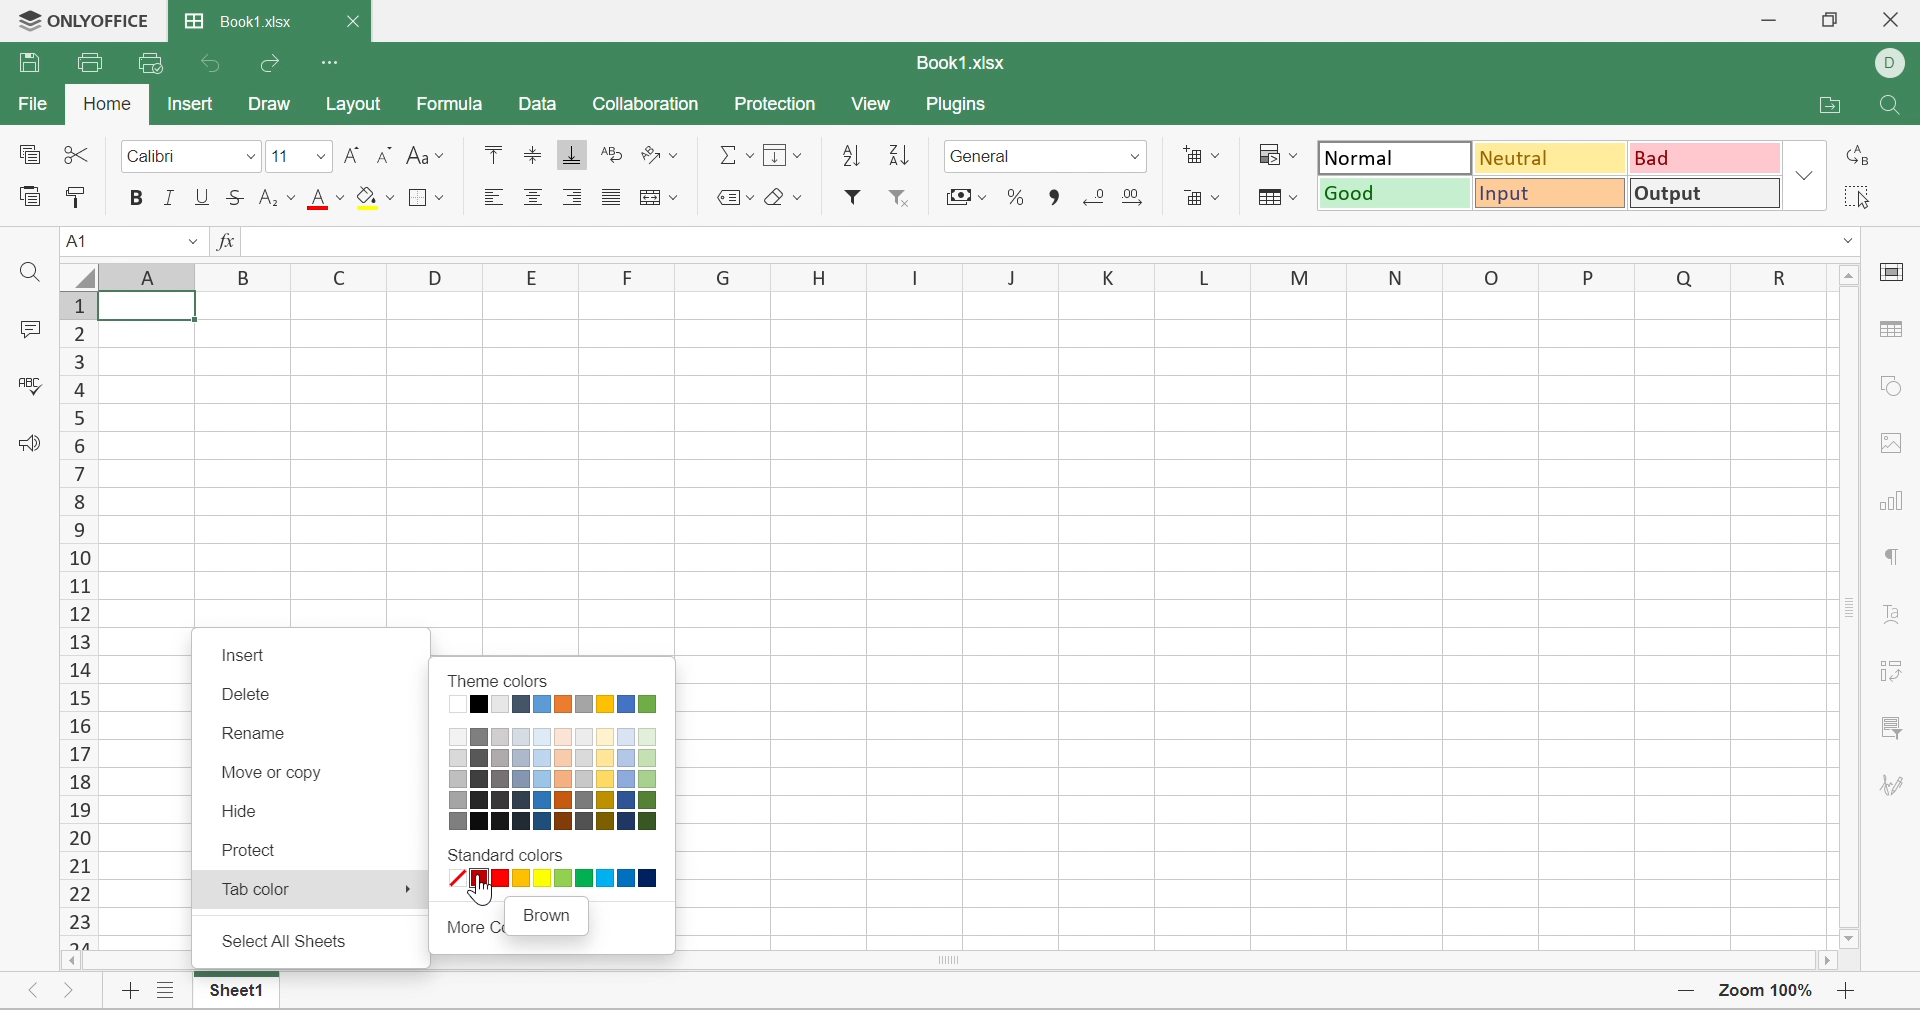 This screenshot has height=1010, width=1920. I want to click on Solid theme colors, so click(556, 705).